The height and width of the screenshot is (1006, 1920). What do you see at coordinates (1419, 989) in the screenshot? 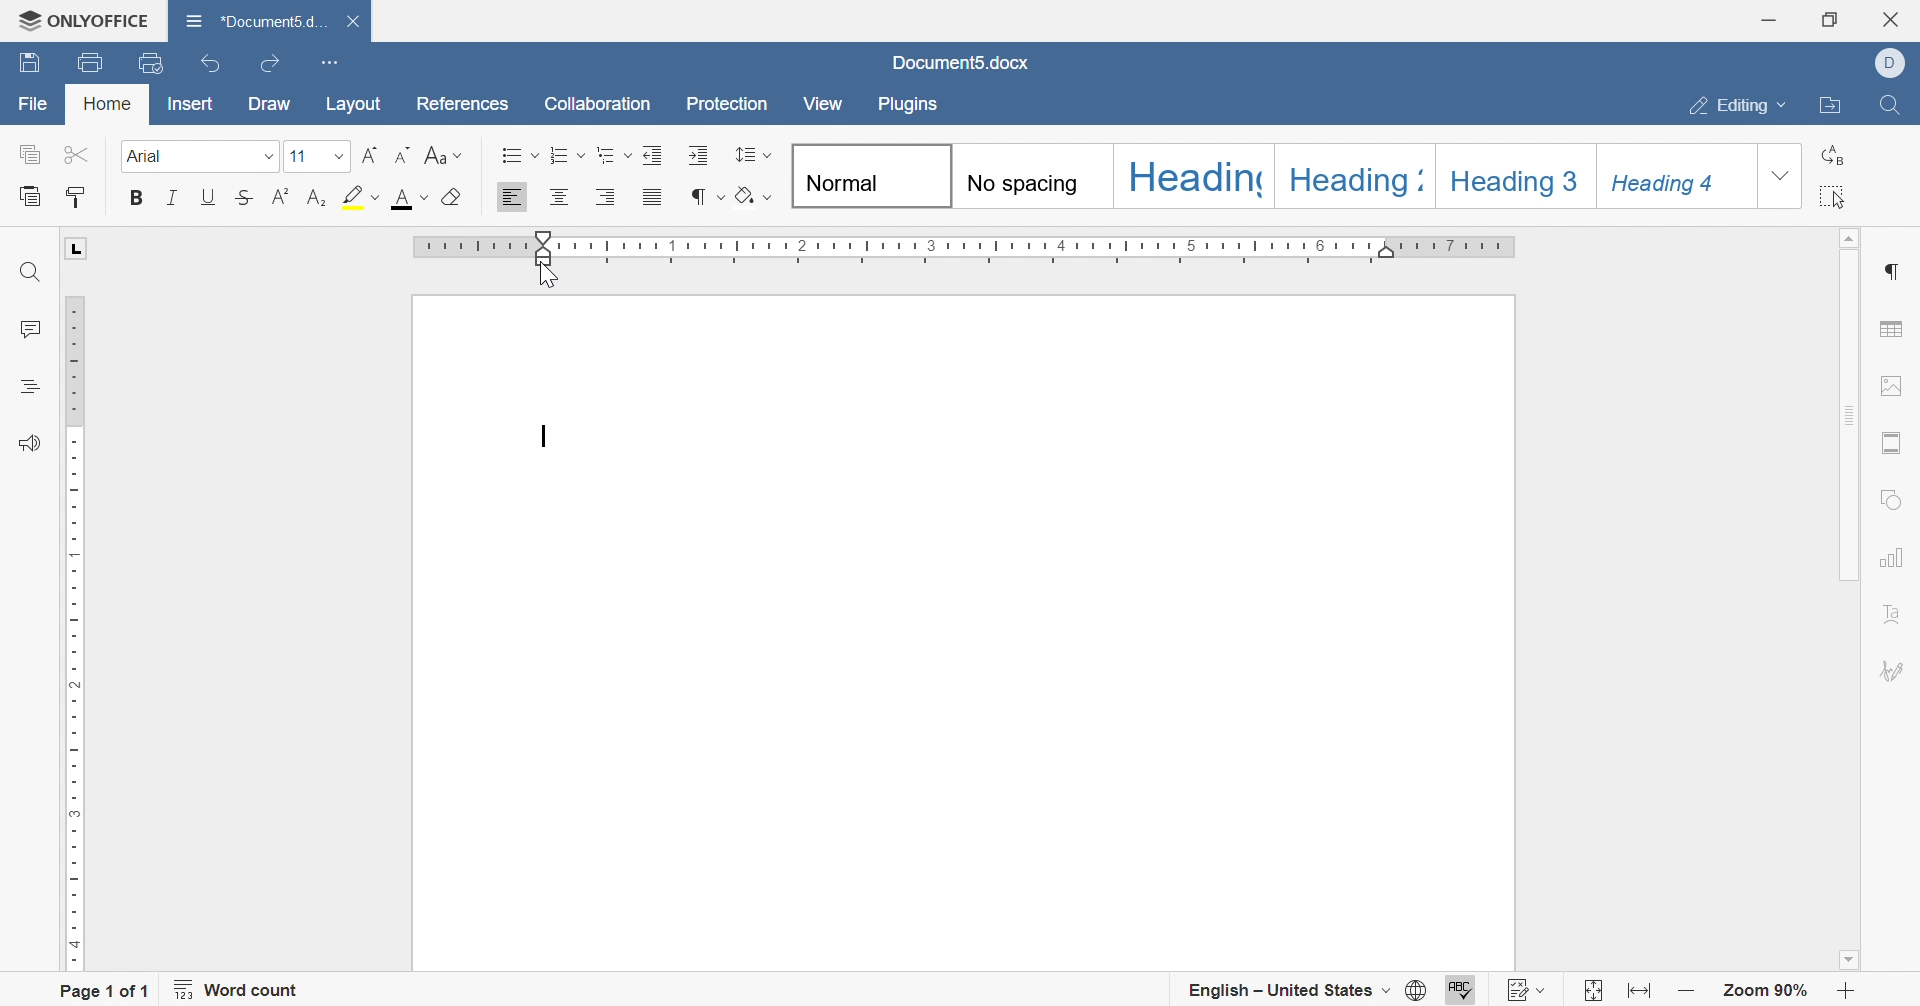
I see `set document language` at bounding box center [1419, 989].